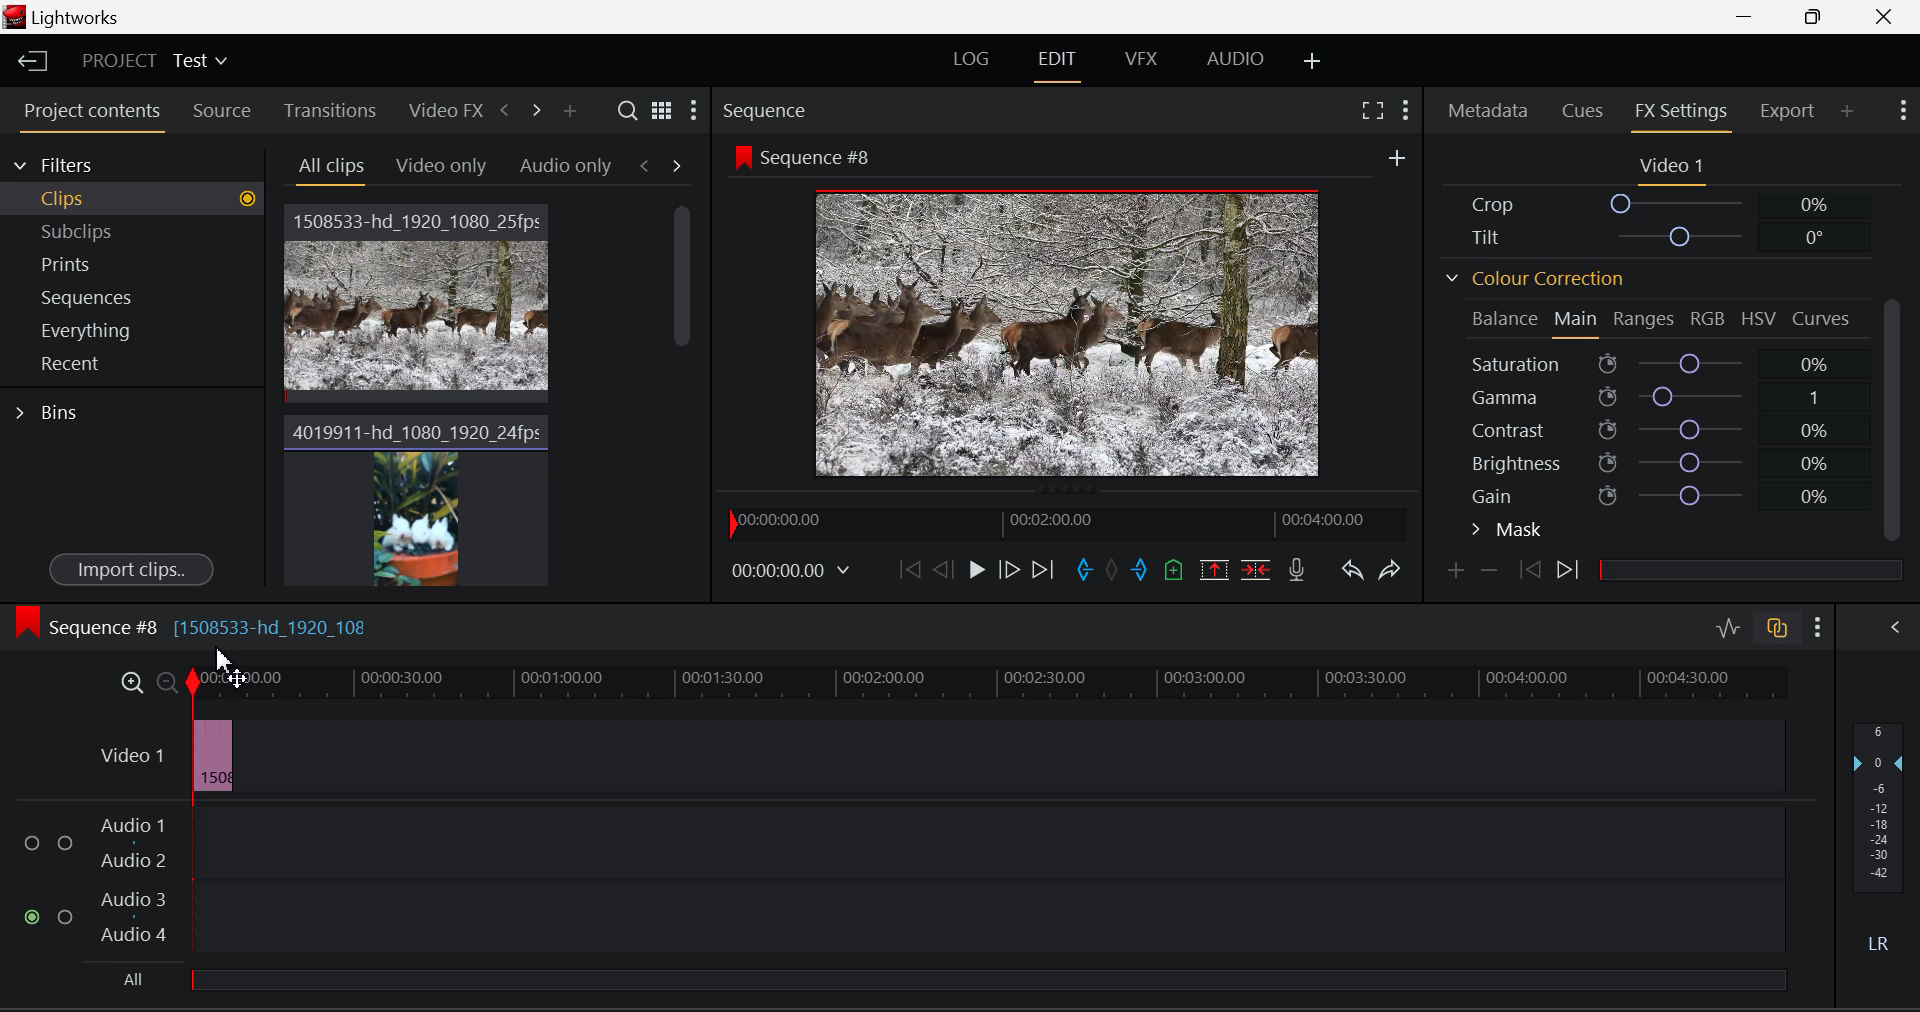 This screenshot has height=1012, width=1920. I want to click on Play, so click(978, 572).